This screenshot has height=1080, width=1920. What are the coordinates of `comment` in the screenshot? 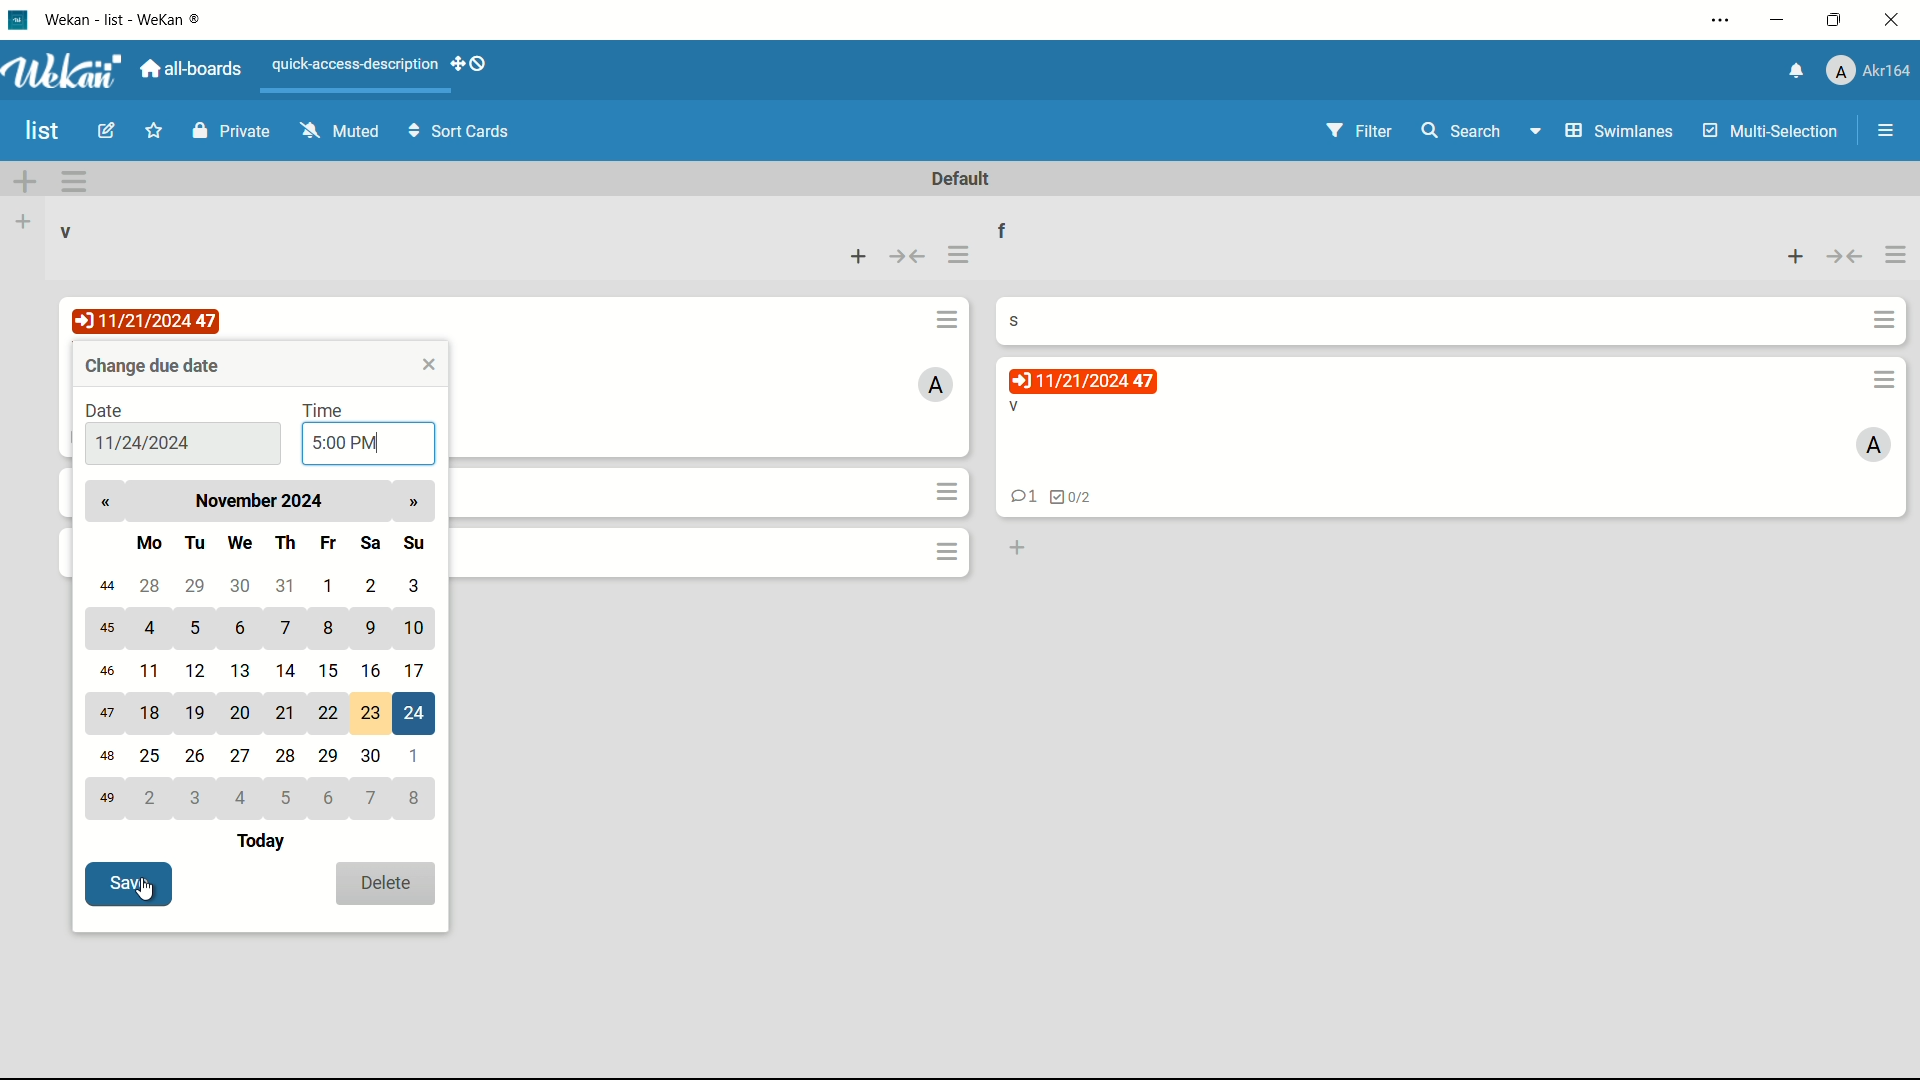 It's located at (1019, 499).